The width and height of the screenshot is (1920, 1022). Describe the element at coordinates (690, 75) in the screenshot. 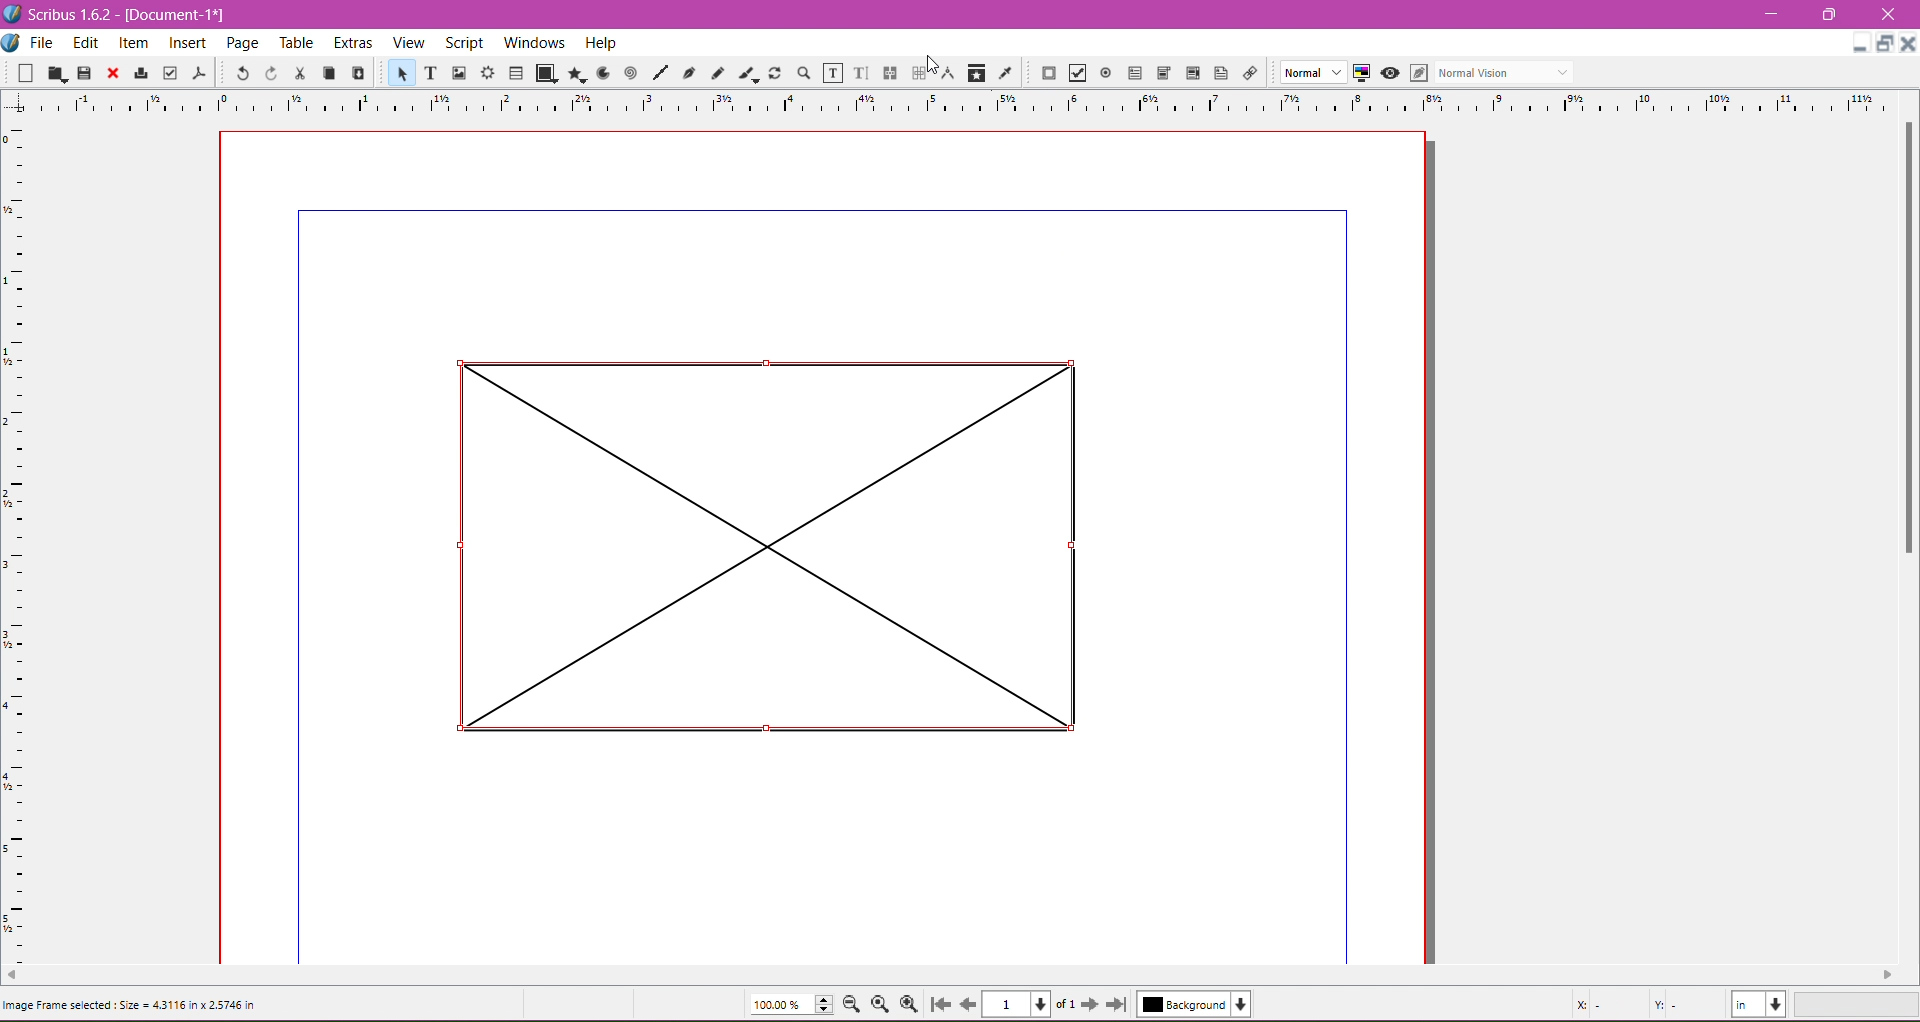

I see `Bezier Curve` at that location.